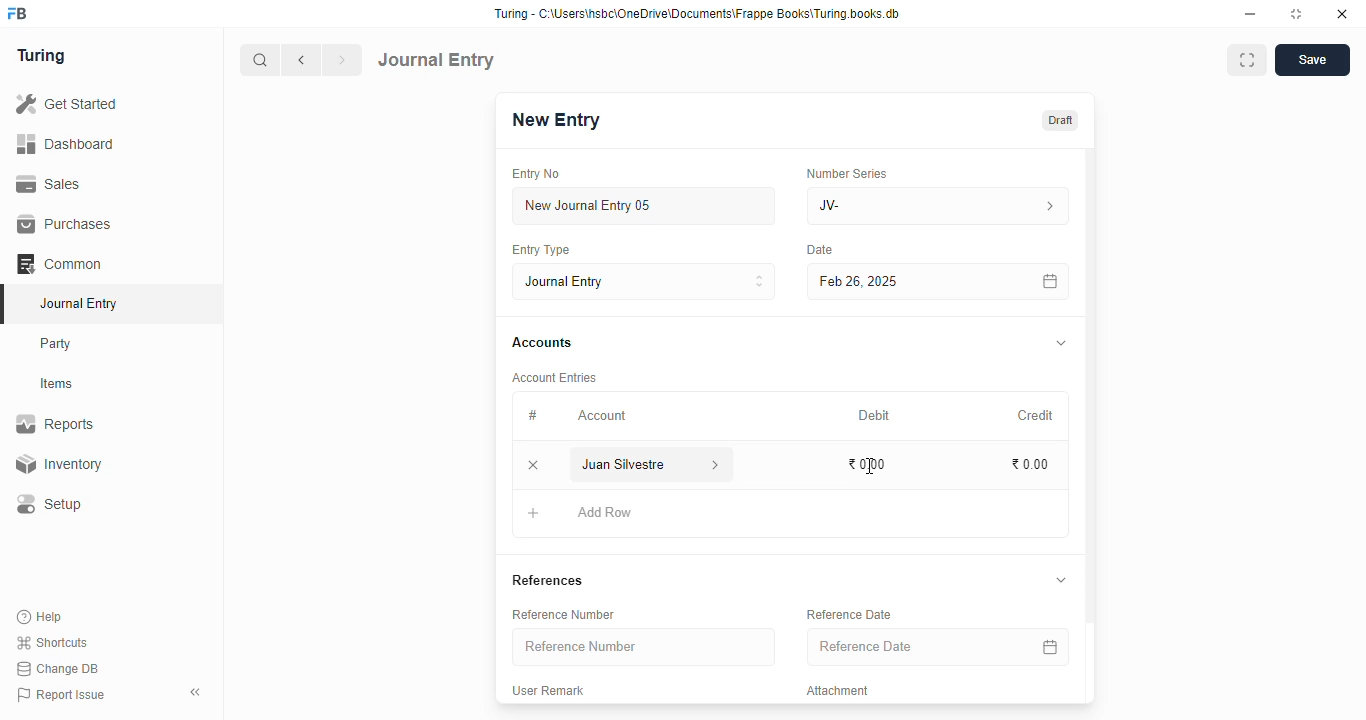  What do you see at coordinates (1342, 14) in the screenshot?
I see `close` at bounding box center [1342, 14].